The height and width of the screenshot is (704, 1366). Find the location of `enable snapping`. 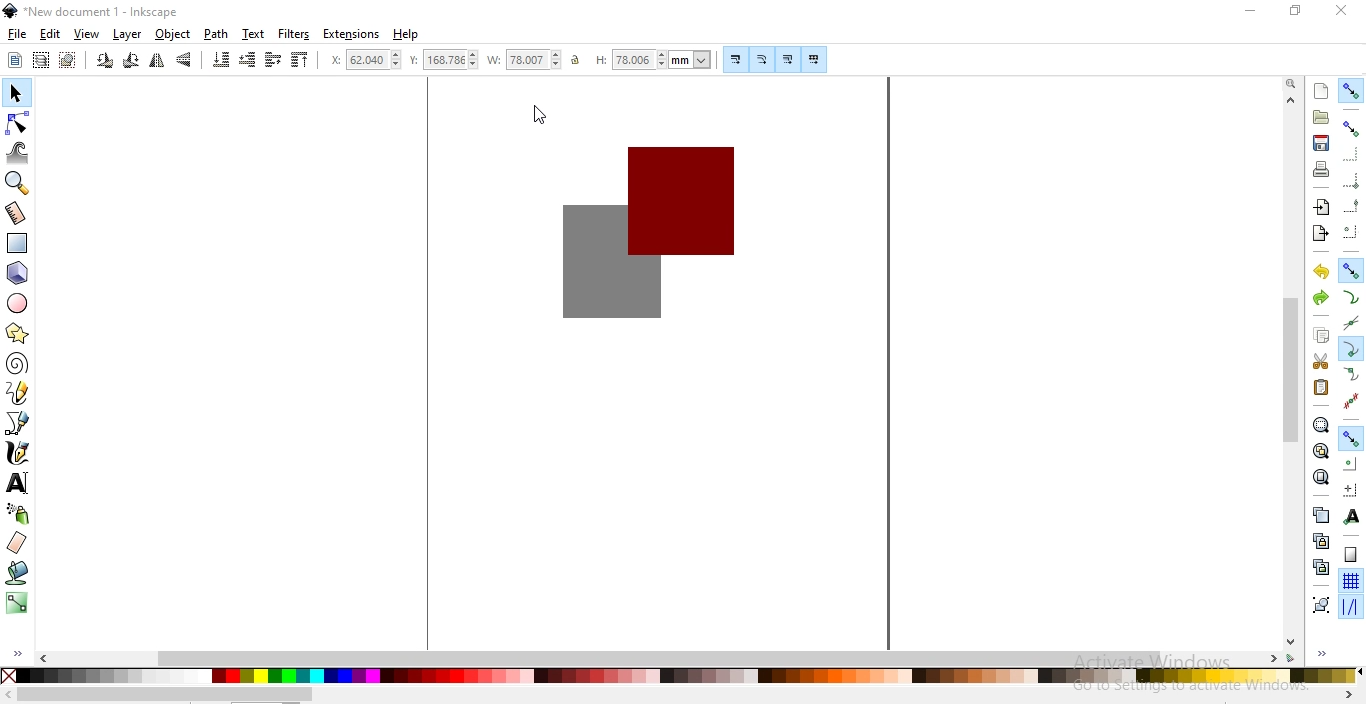

enable snapping is located at coordinates (1352, 90).